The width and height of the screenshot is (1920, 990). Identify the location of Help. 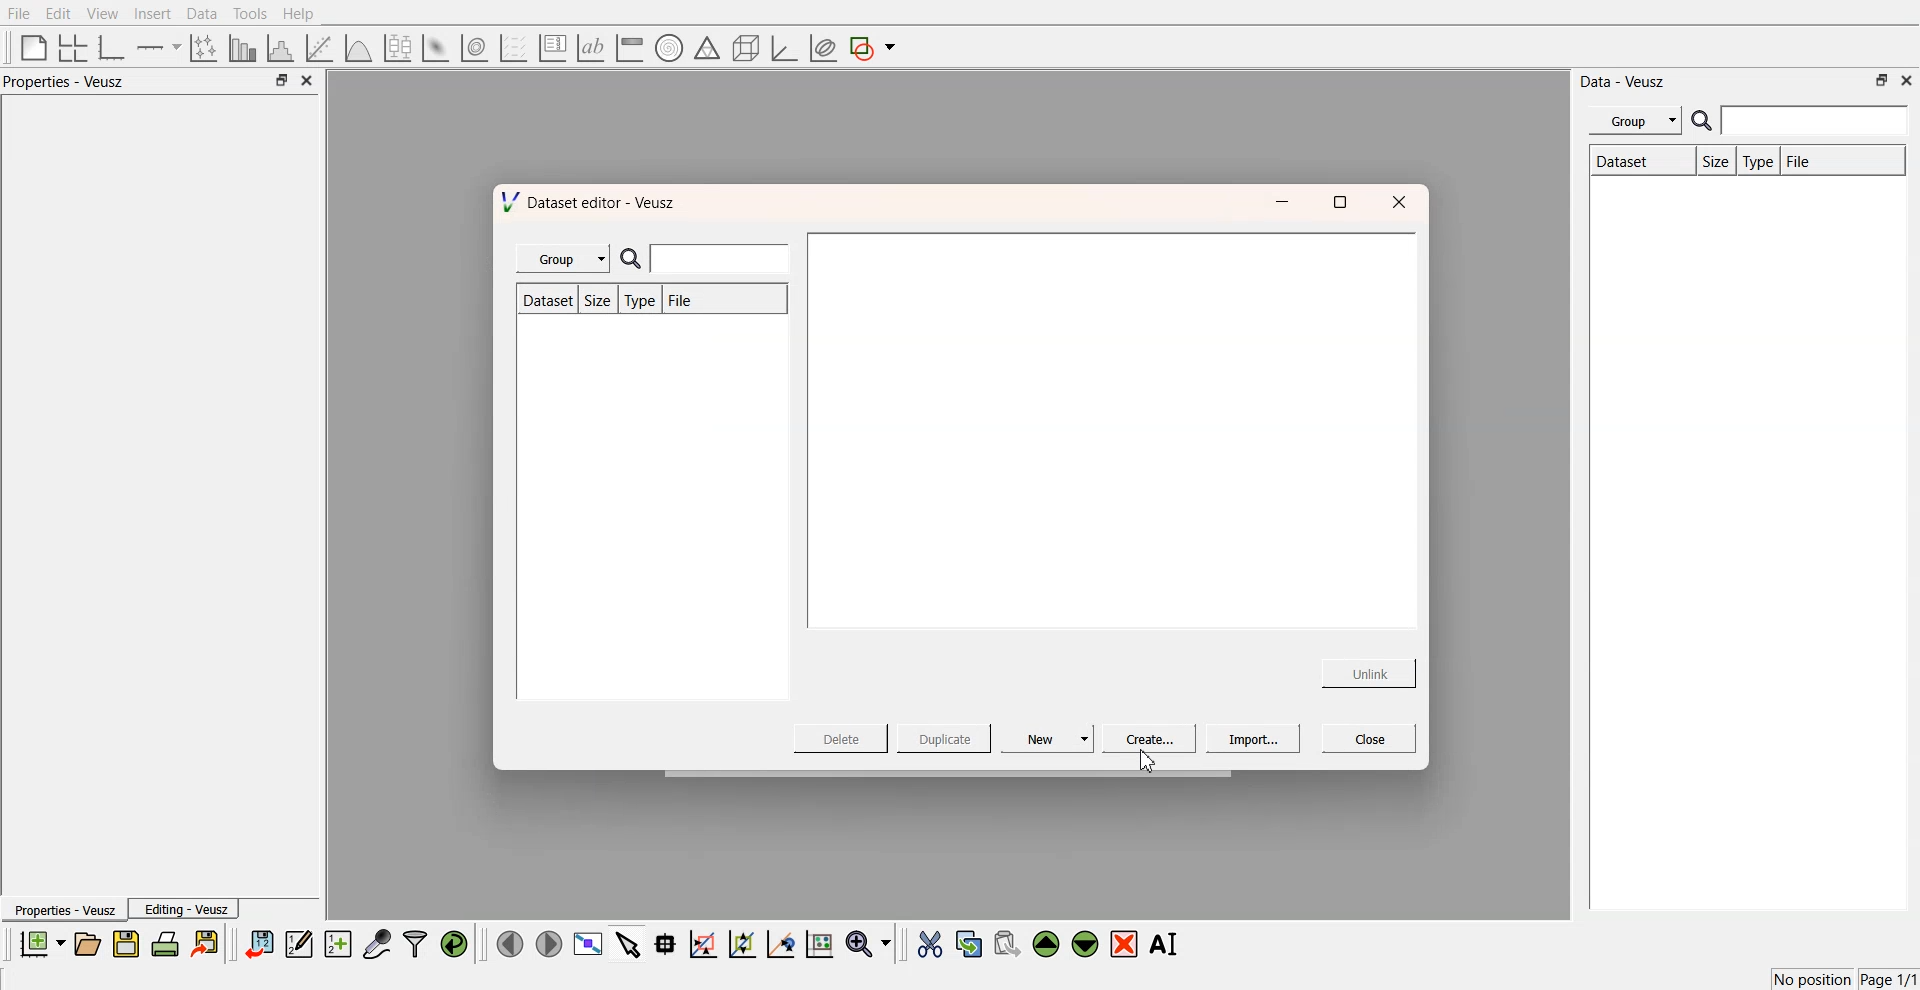
(305, 16).